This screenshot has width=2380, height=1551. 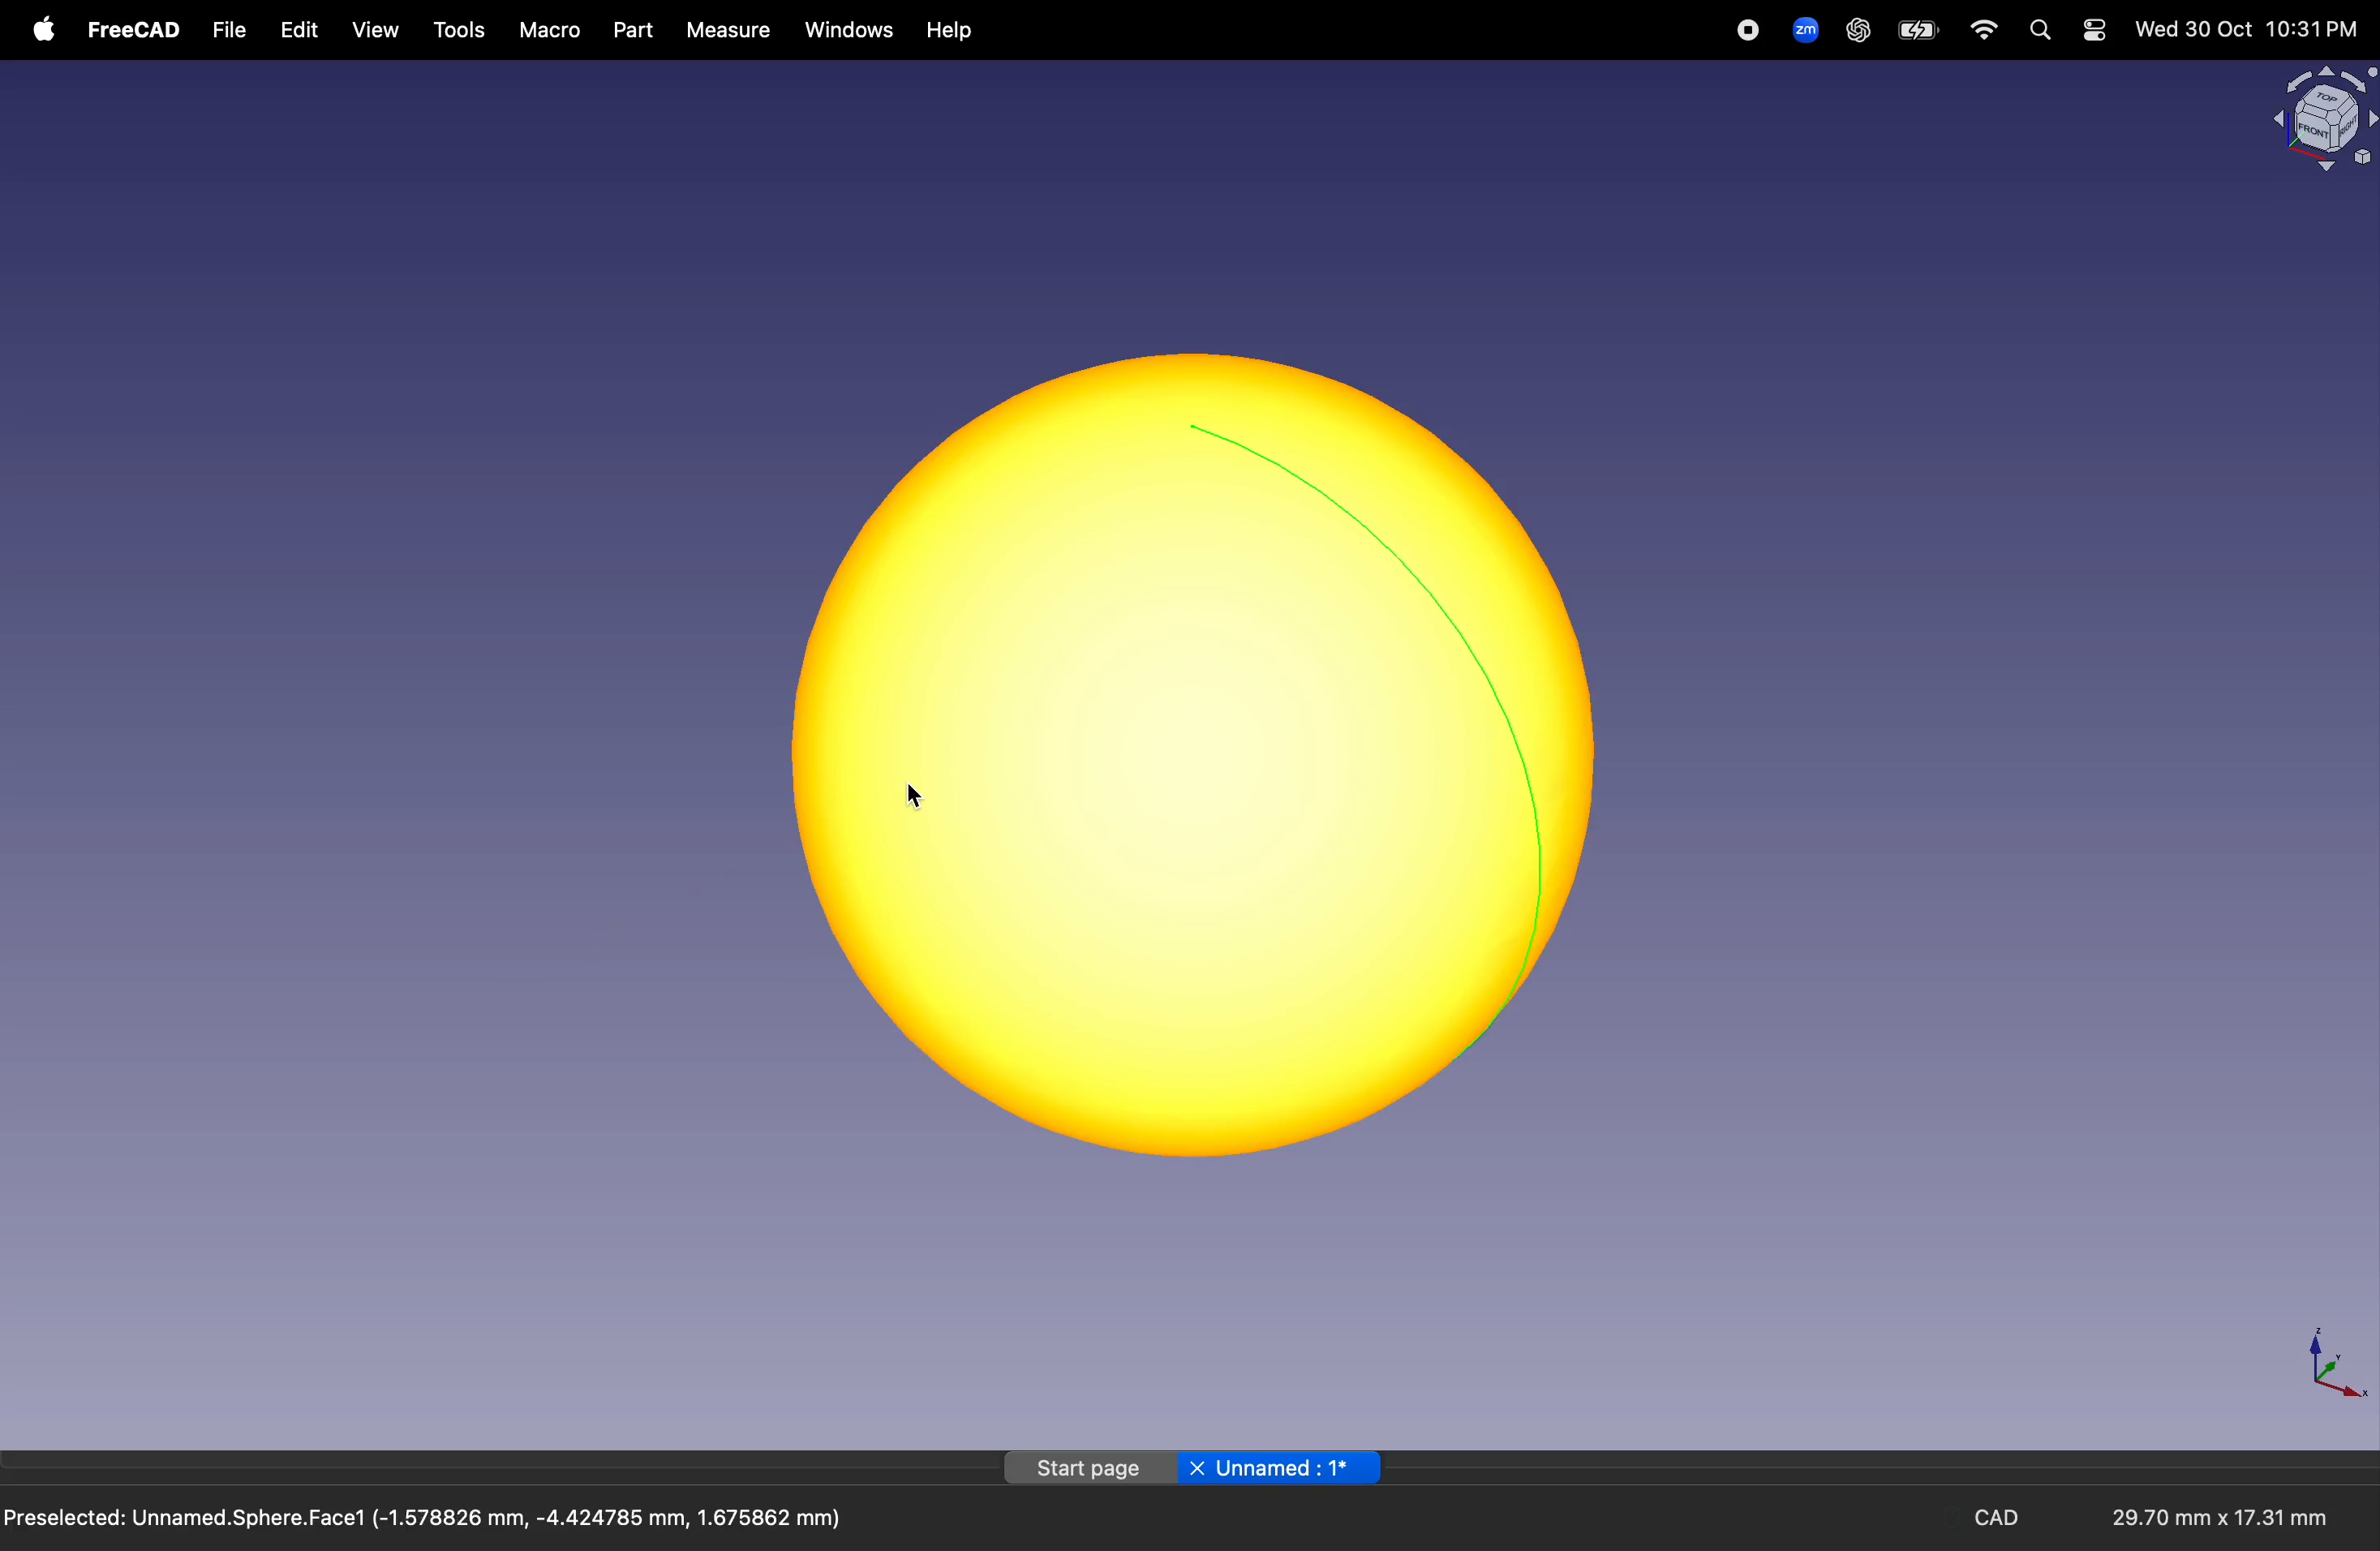 I want to click on windows, so click(x=850, y=30).